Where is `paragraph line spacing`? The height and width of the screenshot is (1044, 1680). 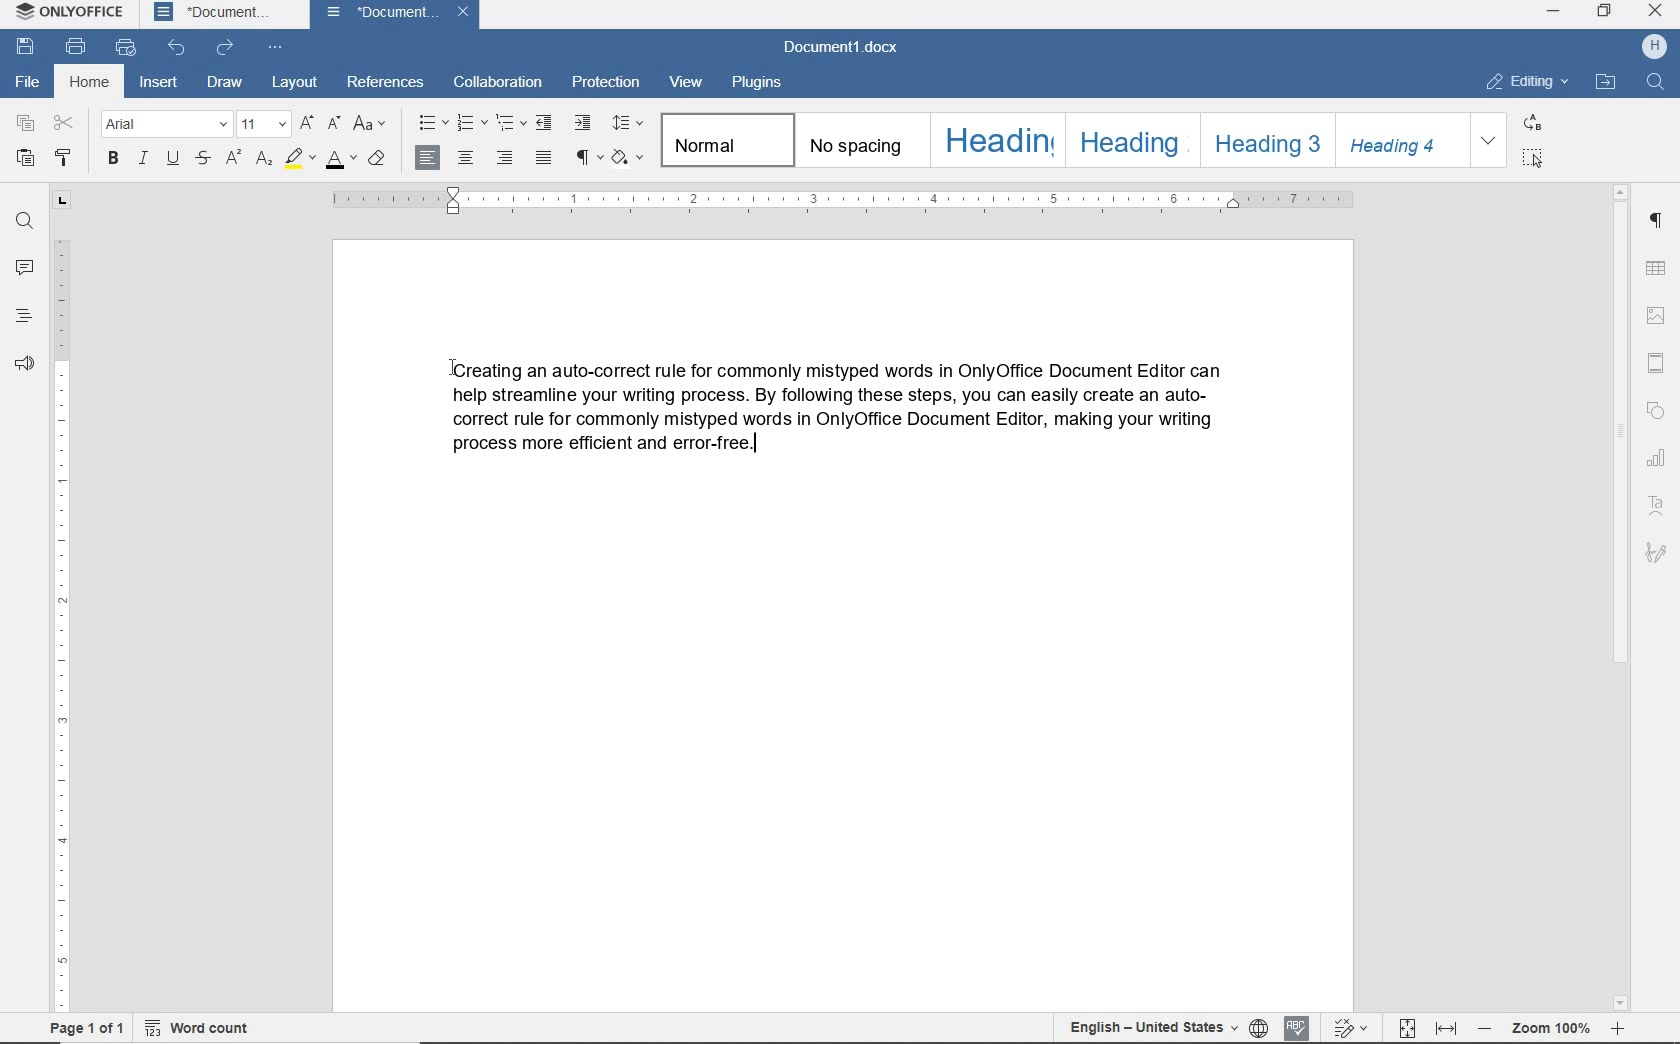
paragraph line spacing is located at coordinates (627, 124).